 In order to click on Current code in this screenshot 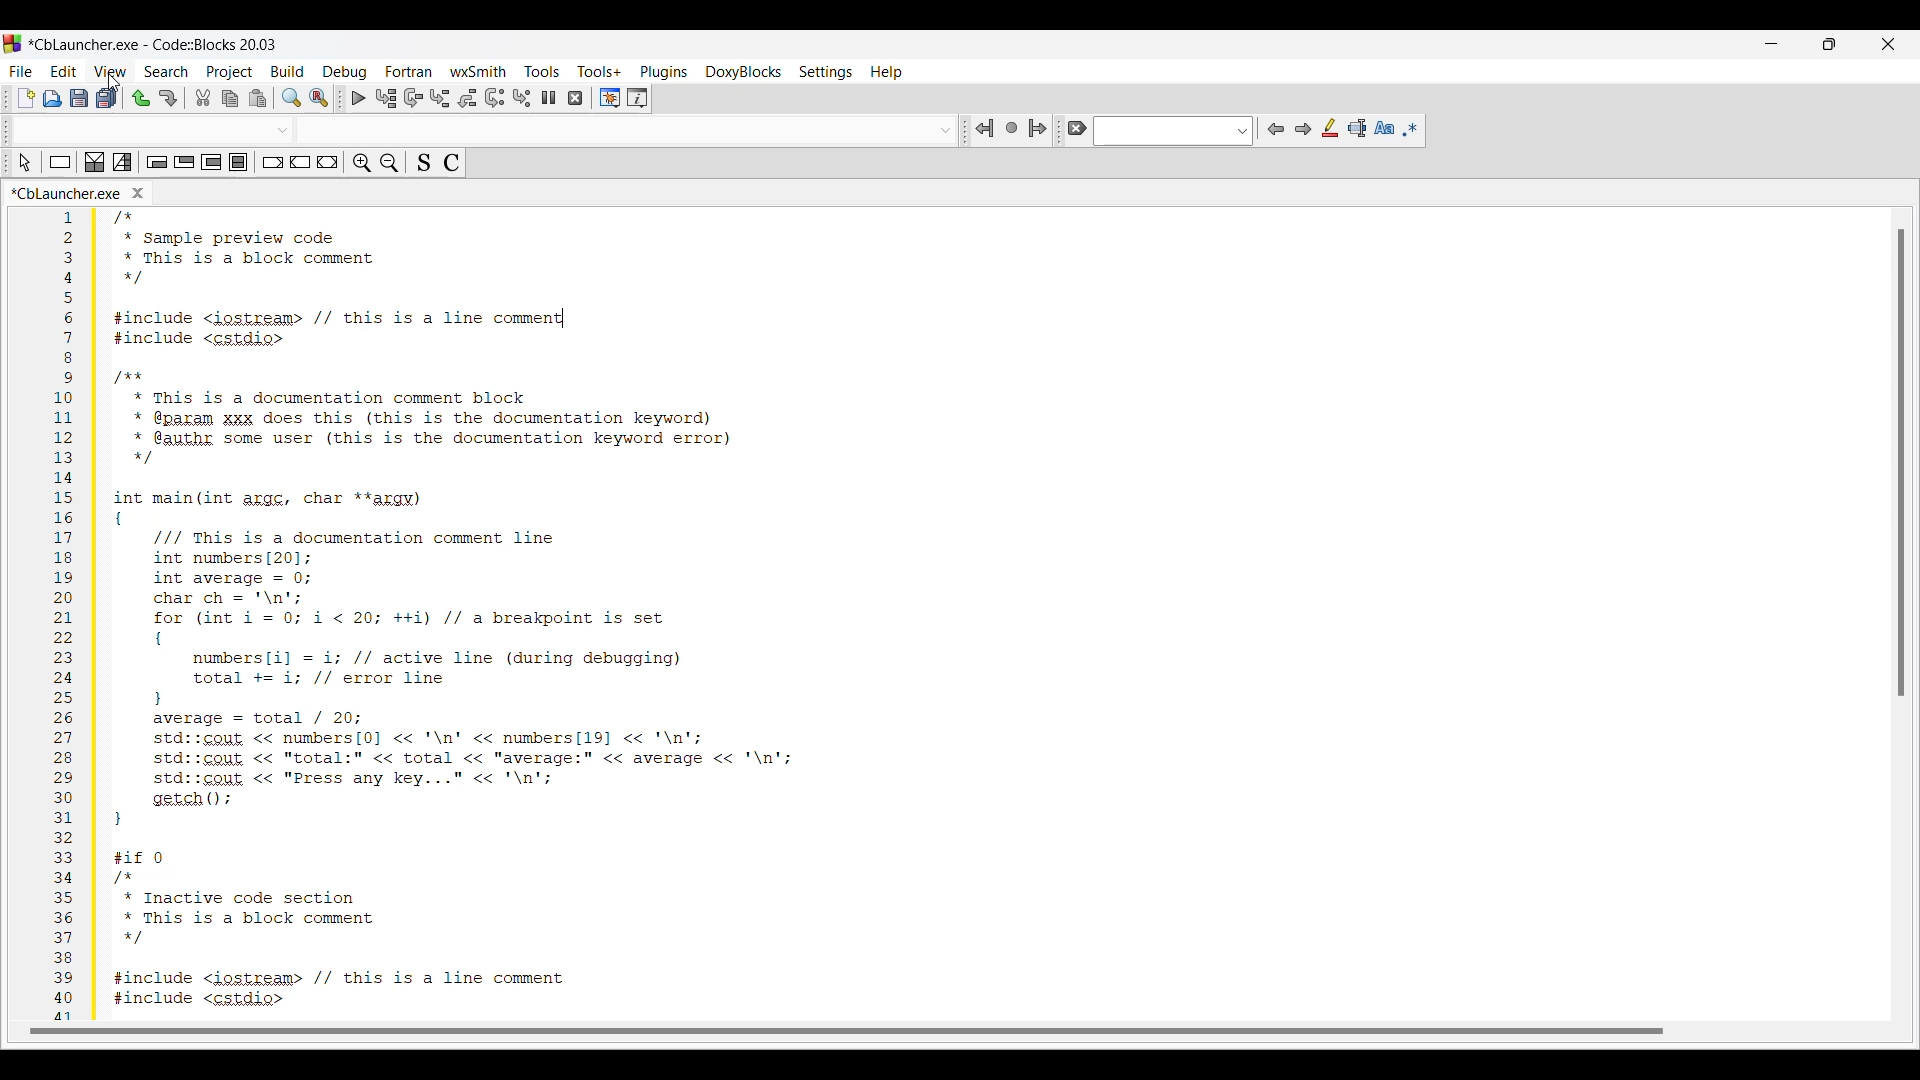, I will do `click(449, 619)`.